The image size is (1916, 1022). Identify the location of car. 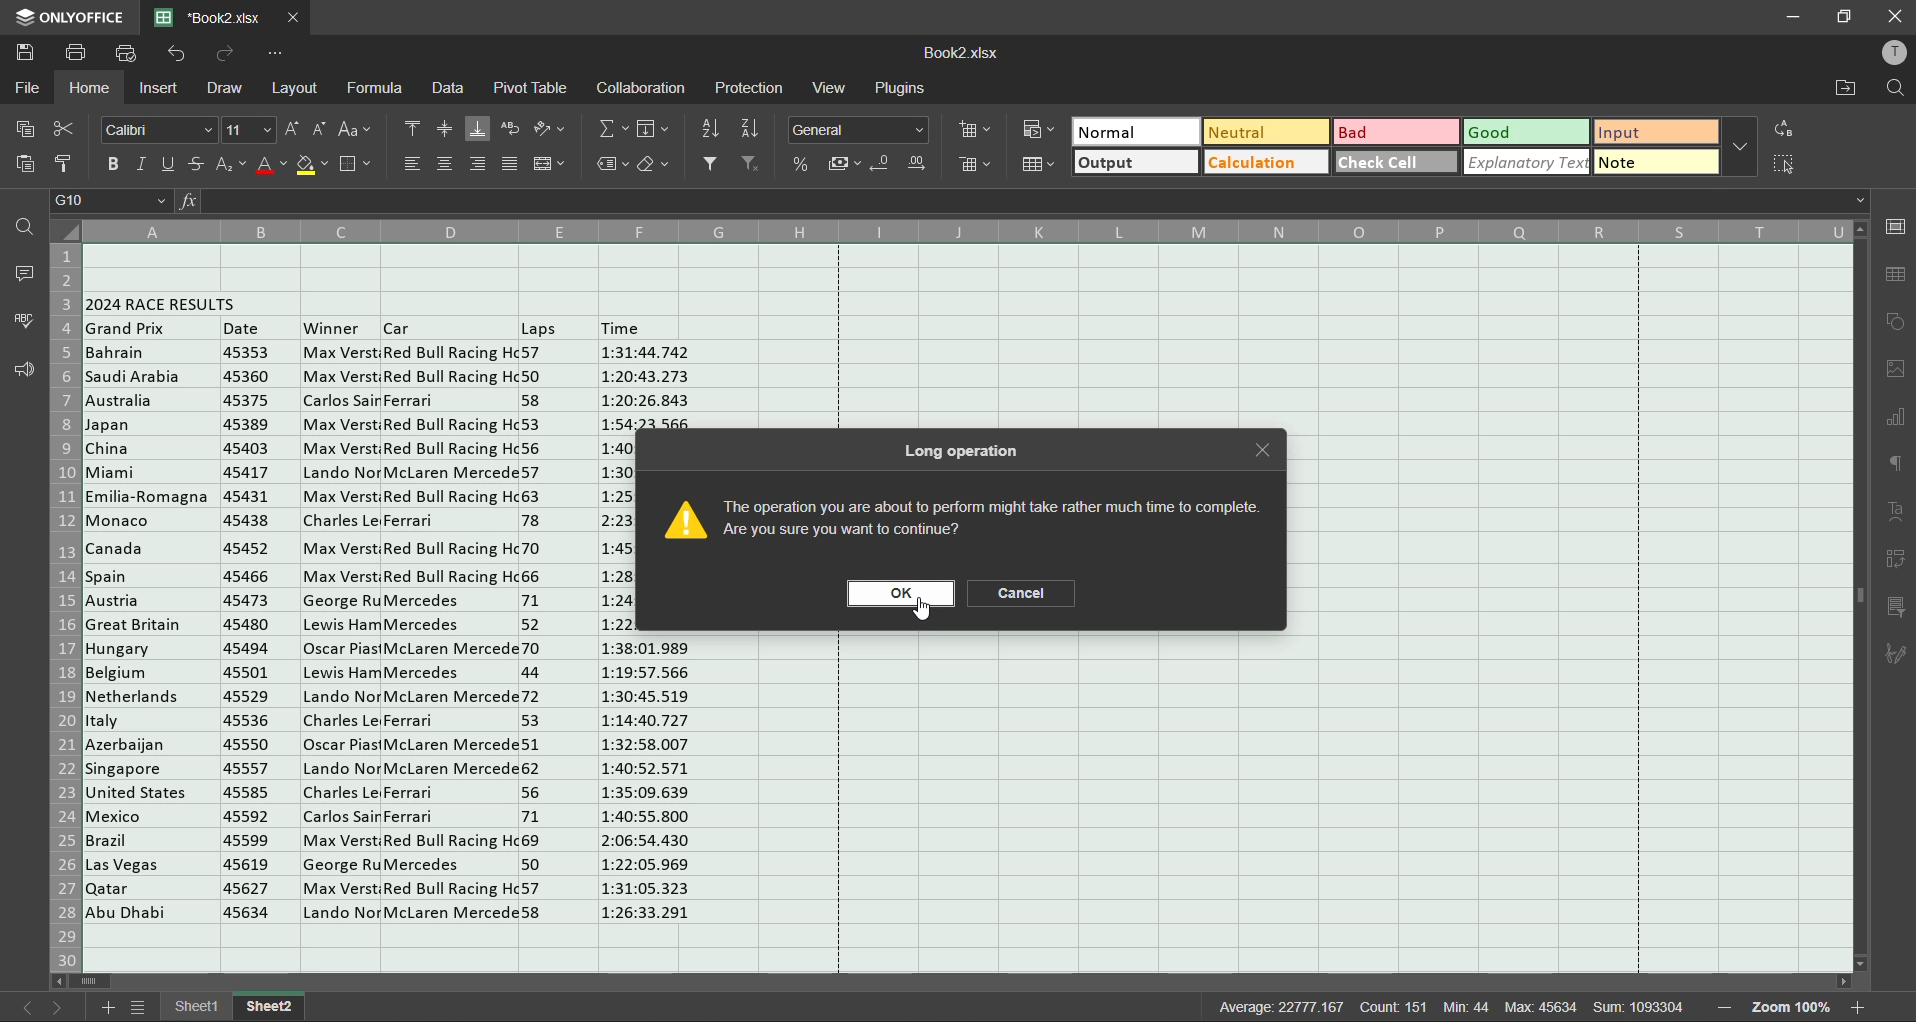
(452, 634).